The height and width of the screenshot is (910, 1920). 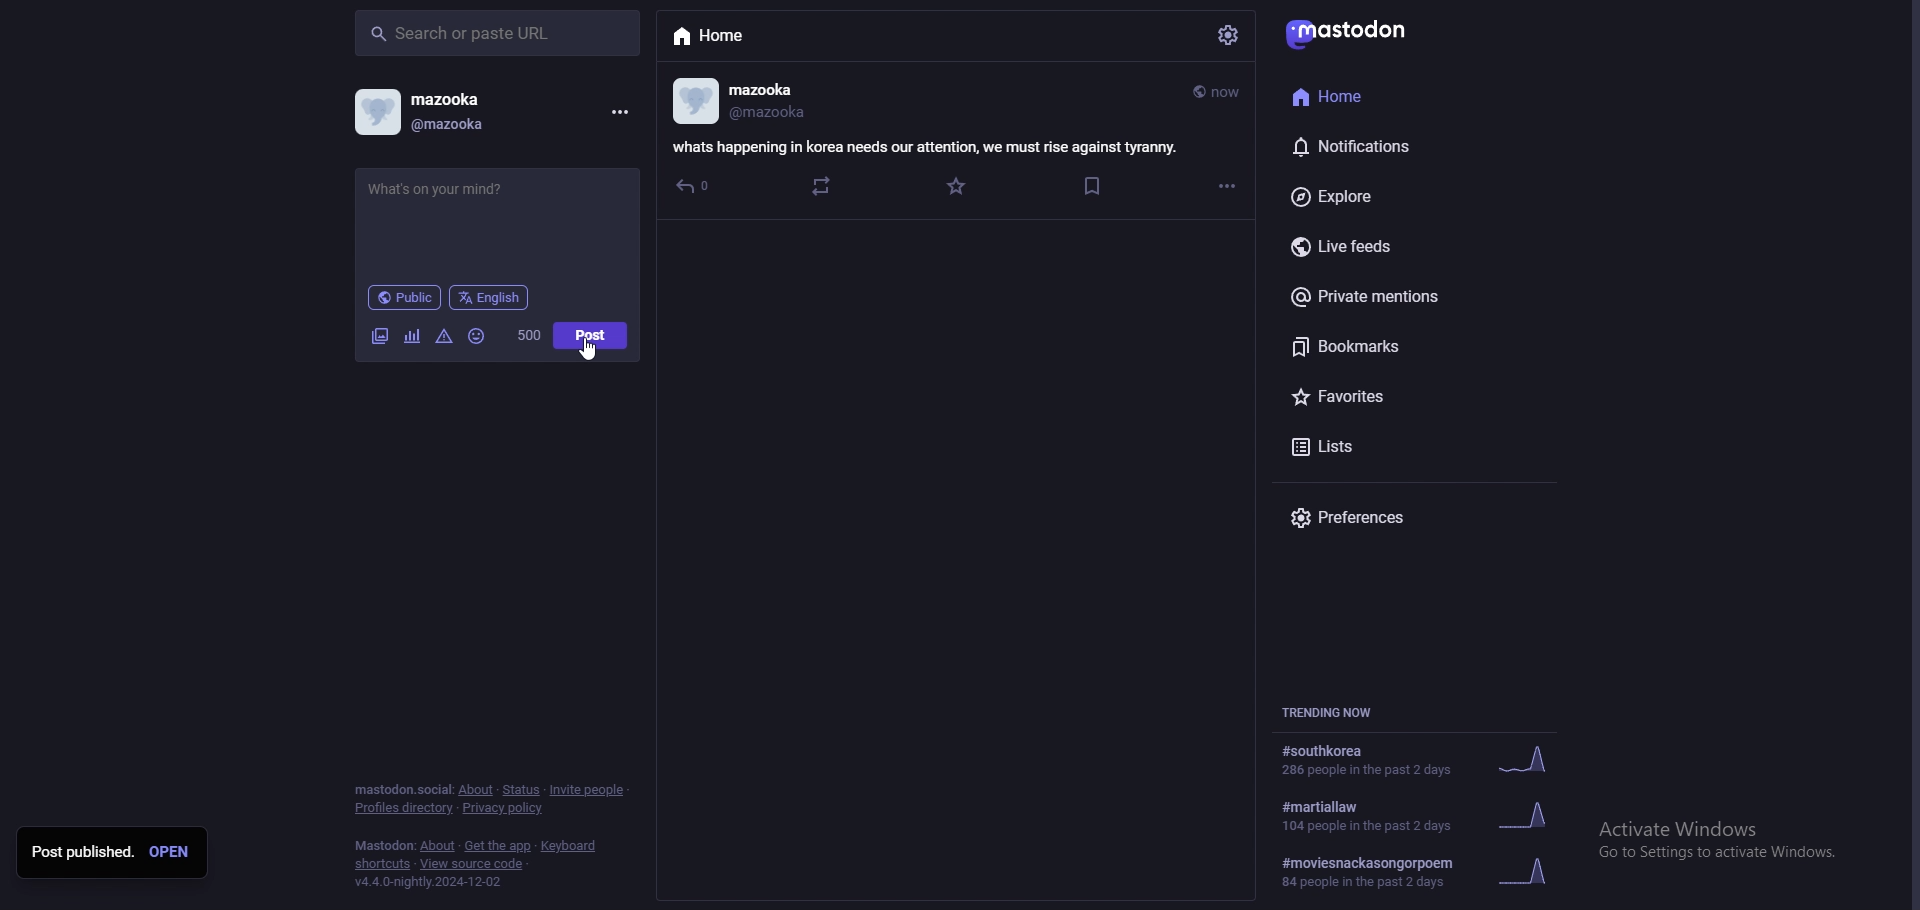 What do you see at coordinates (465, 888) in the screenshot?
I see `Application version` at bounding box center [465, 888].